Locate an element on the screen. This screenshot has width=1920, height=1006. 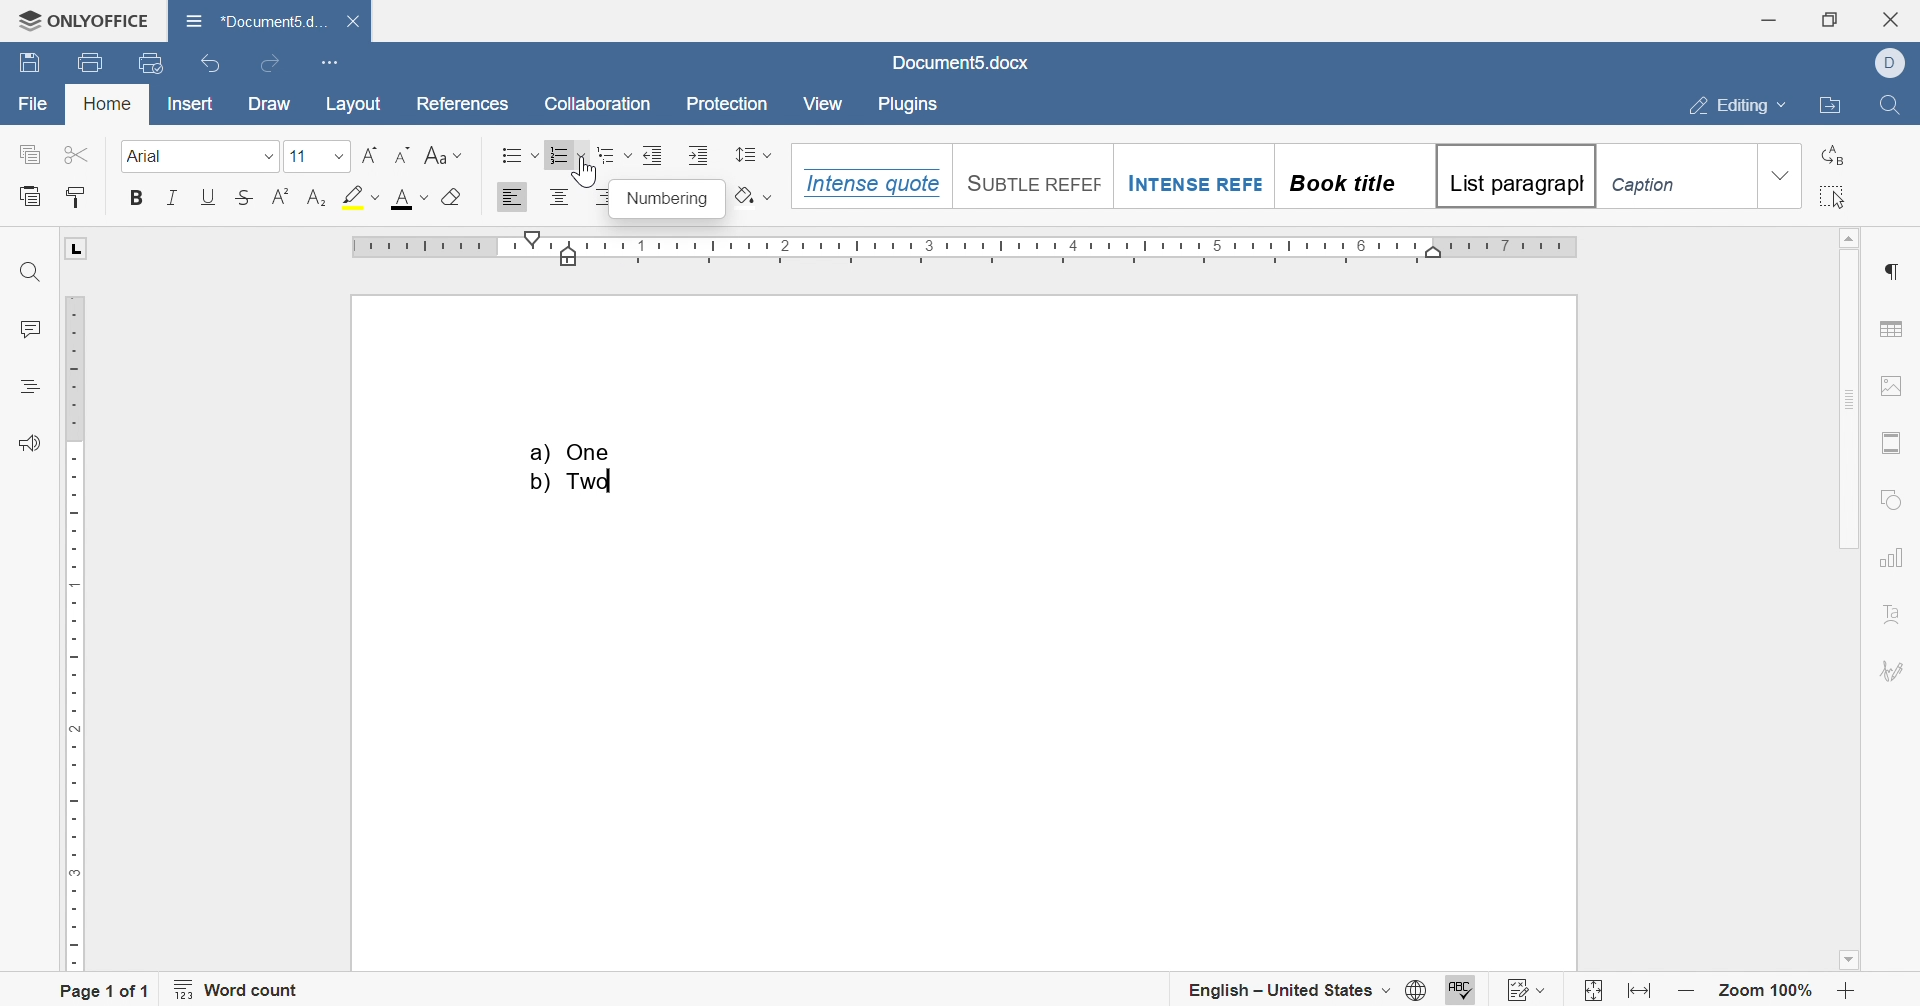
file is located at coordinates (34, 102).